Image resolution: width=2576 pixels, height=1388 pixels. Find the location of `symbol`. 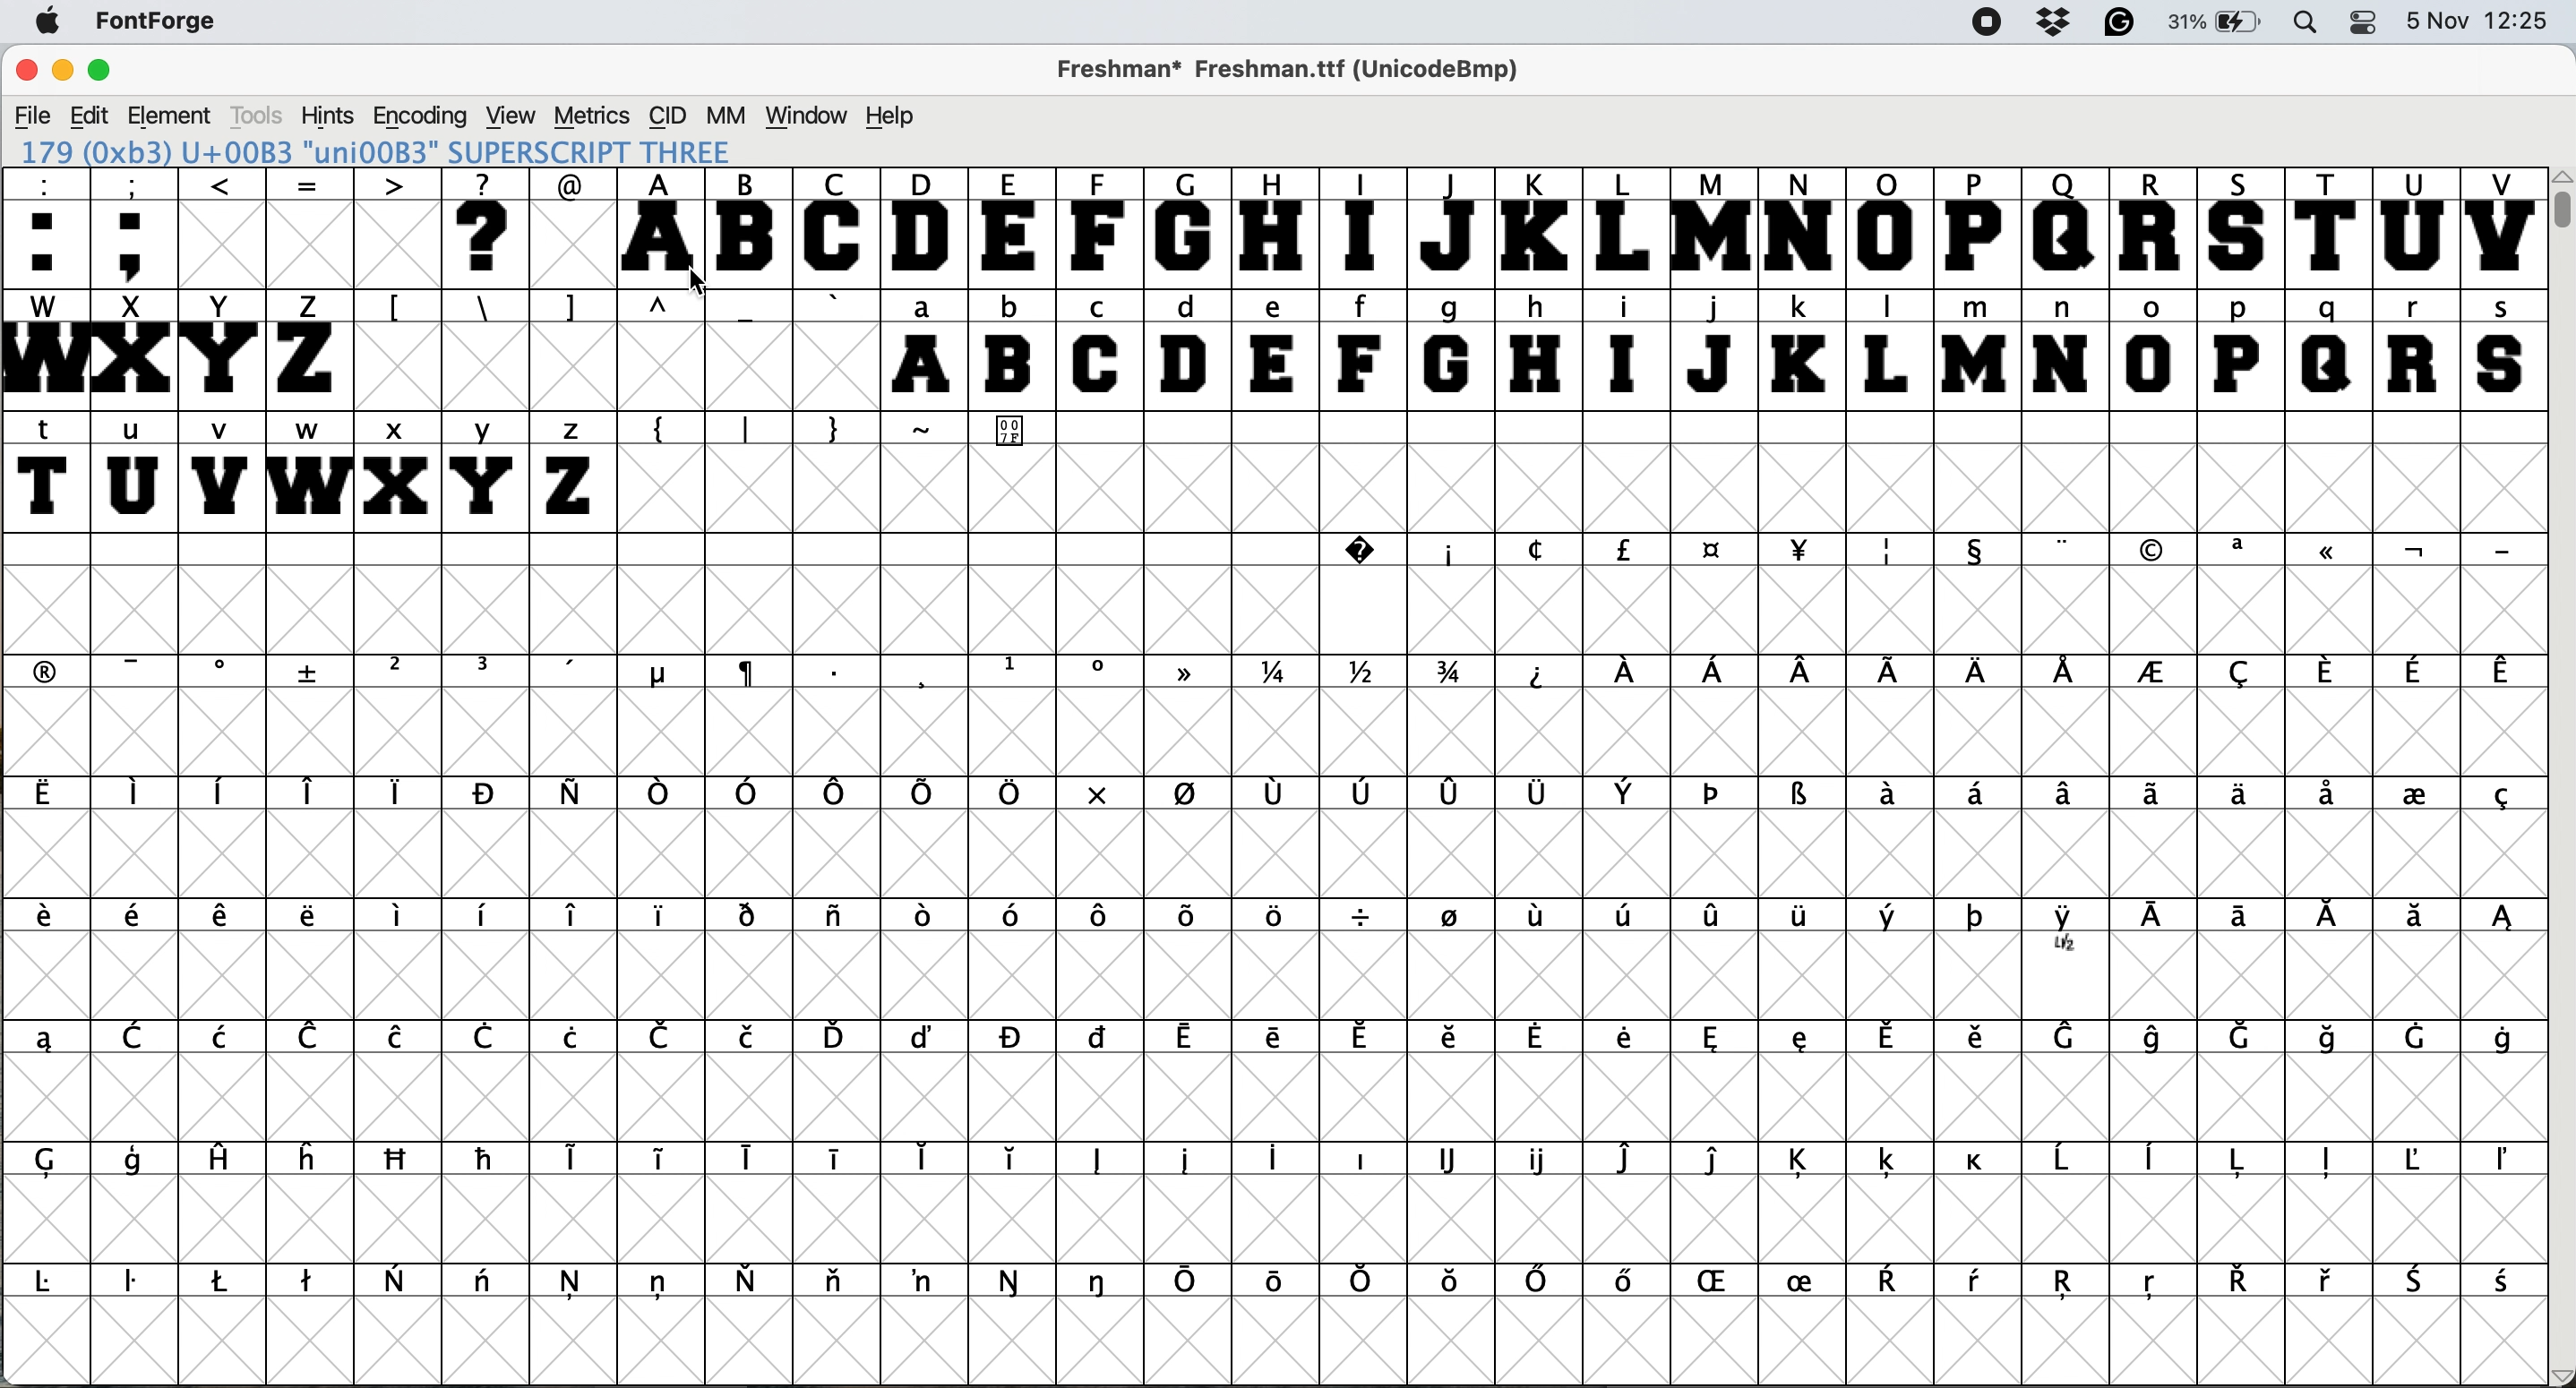

symbol is located at coordinates (310, 1282).